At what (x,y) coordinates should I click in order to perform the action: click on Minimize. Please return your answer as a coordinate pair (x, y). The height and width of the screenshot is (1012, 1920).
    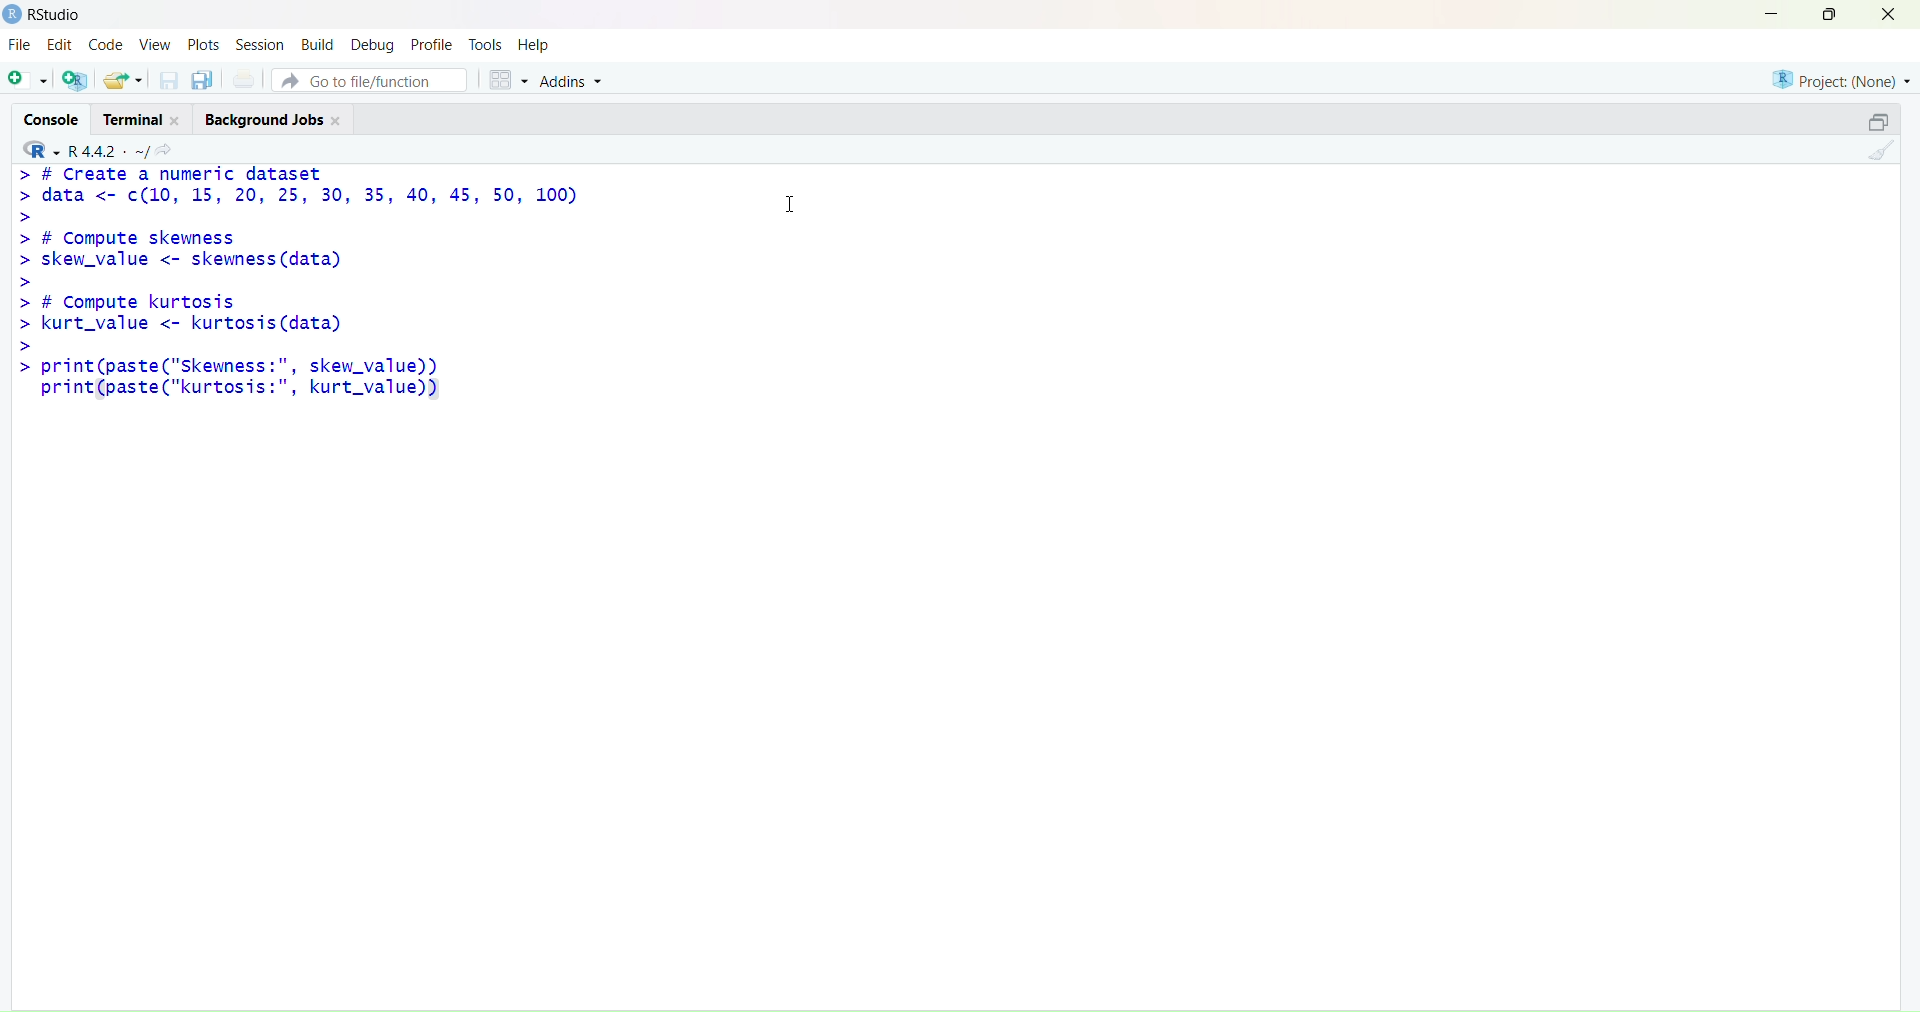
    Looking at the image, I should click on (1774, 15).